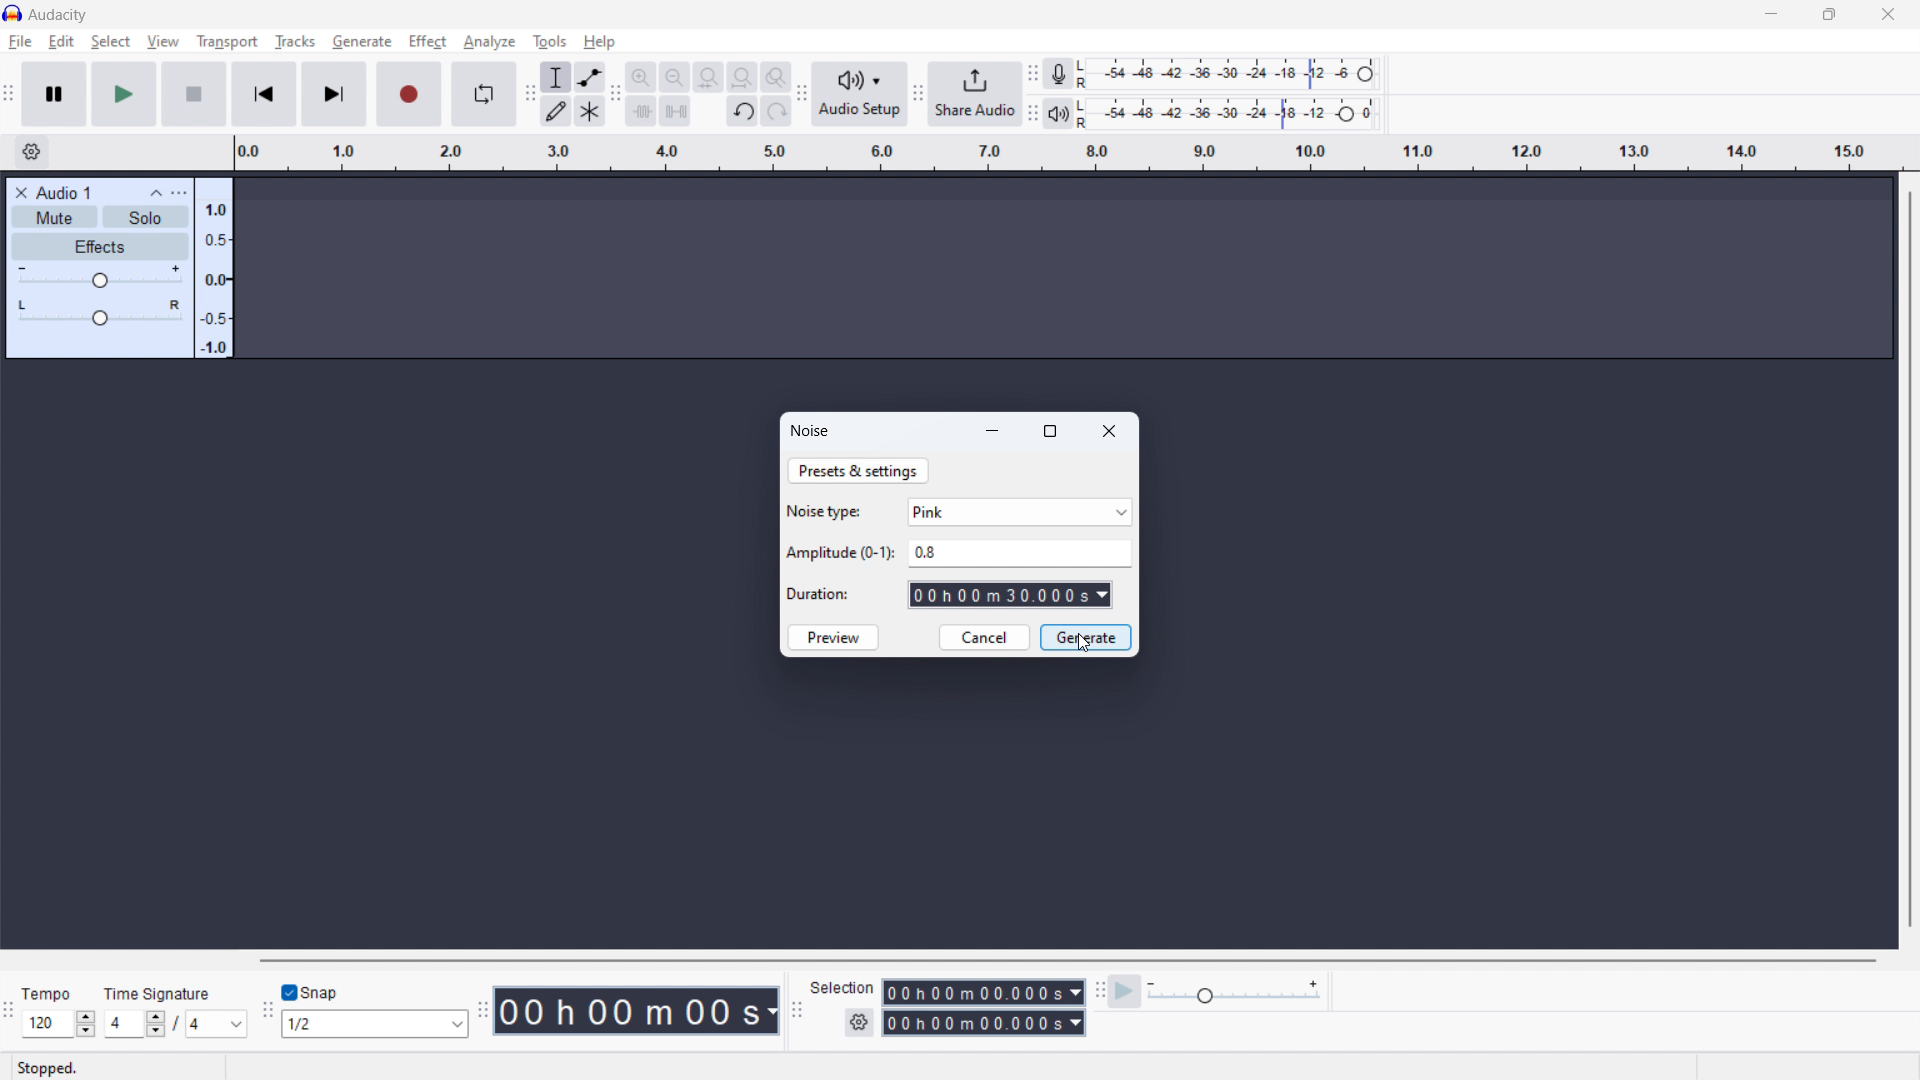 Image resolution: width=1920 pixels, height=1080 pixels. What do you see at coordinates (427, 42) in the screenshot?
I see `effect` at bounding box center [427, 42].